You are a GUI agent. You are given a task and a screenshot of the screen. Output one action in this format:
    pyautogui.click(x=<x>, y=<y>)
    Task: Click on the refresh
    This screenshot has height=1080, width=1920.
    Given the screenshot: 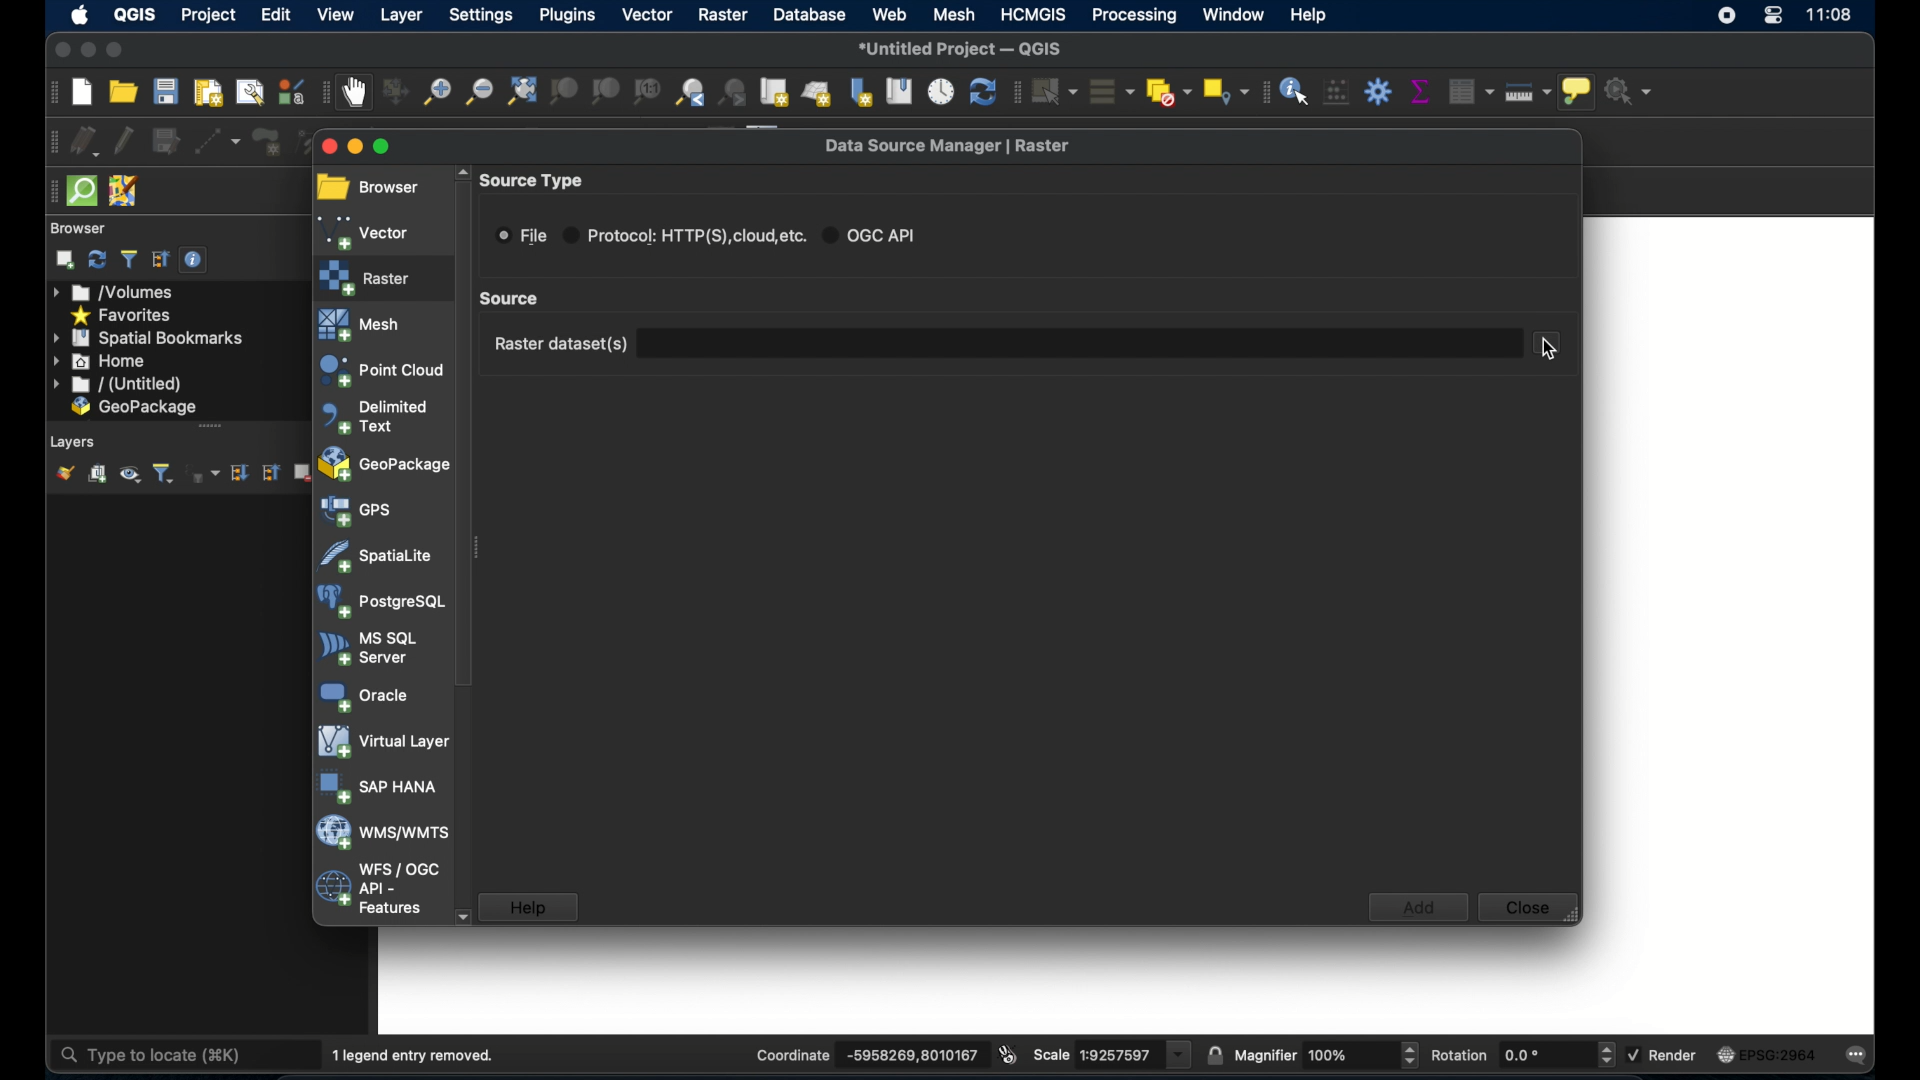 What is the action you would take?
    pyautogui.click(x=97, y=260)
    